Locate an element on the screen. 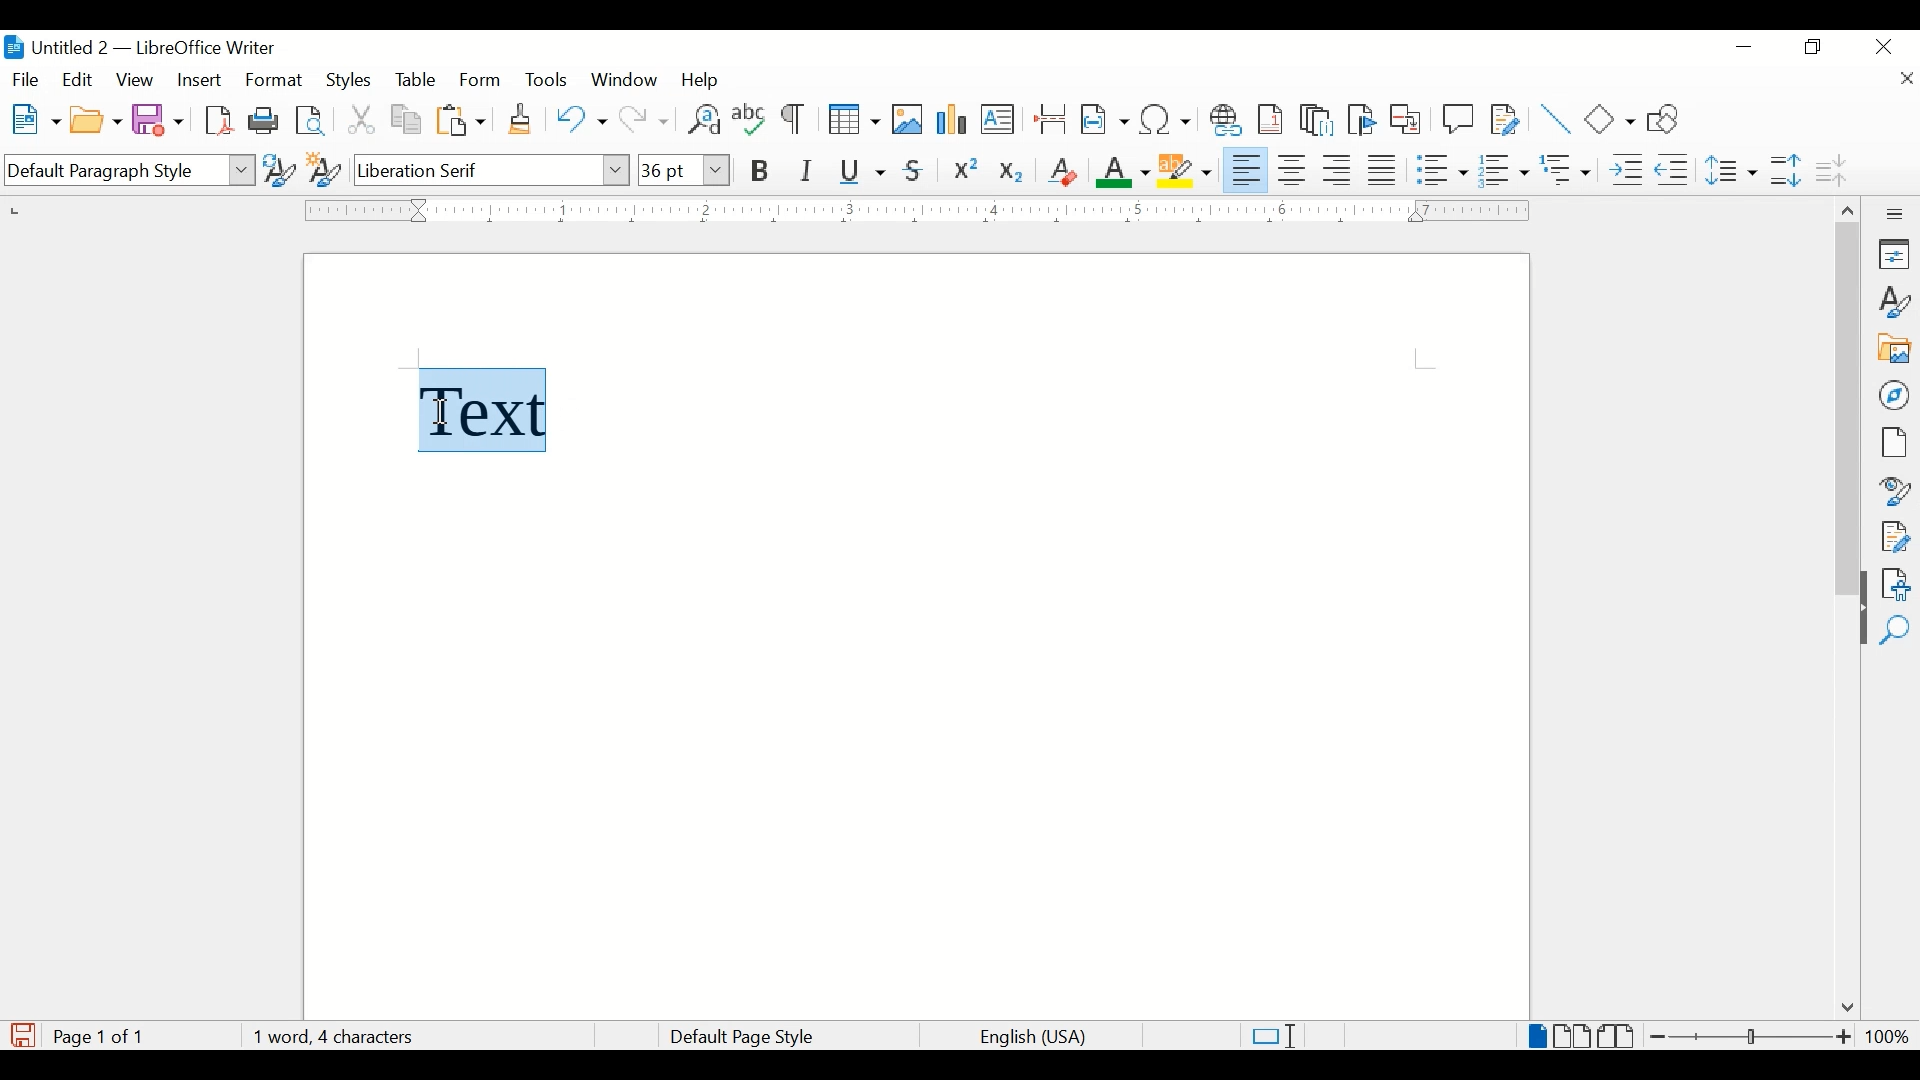 This screenshot has width=1920, height=1080. save document is located at coordinates (23, 1035).